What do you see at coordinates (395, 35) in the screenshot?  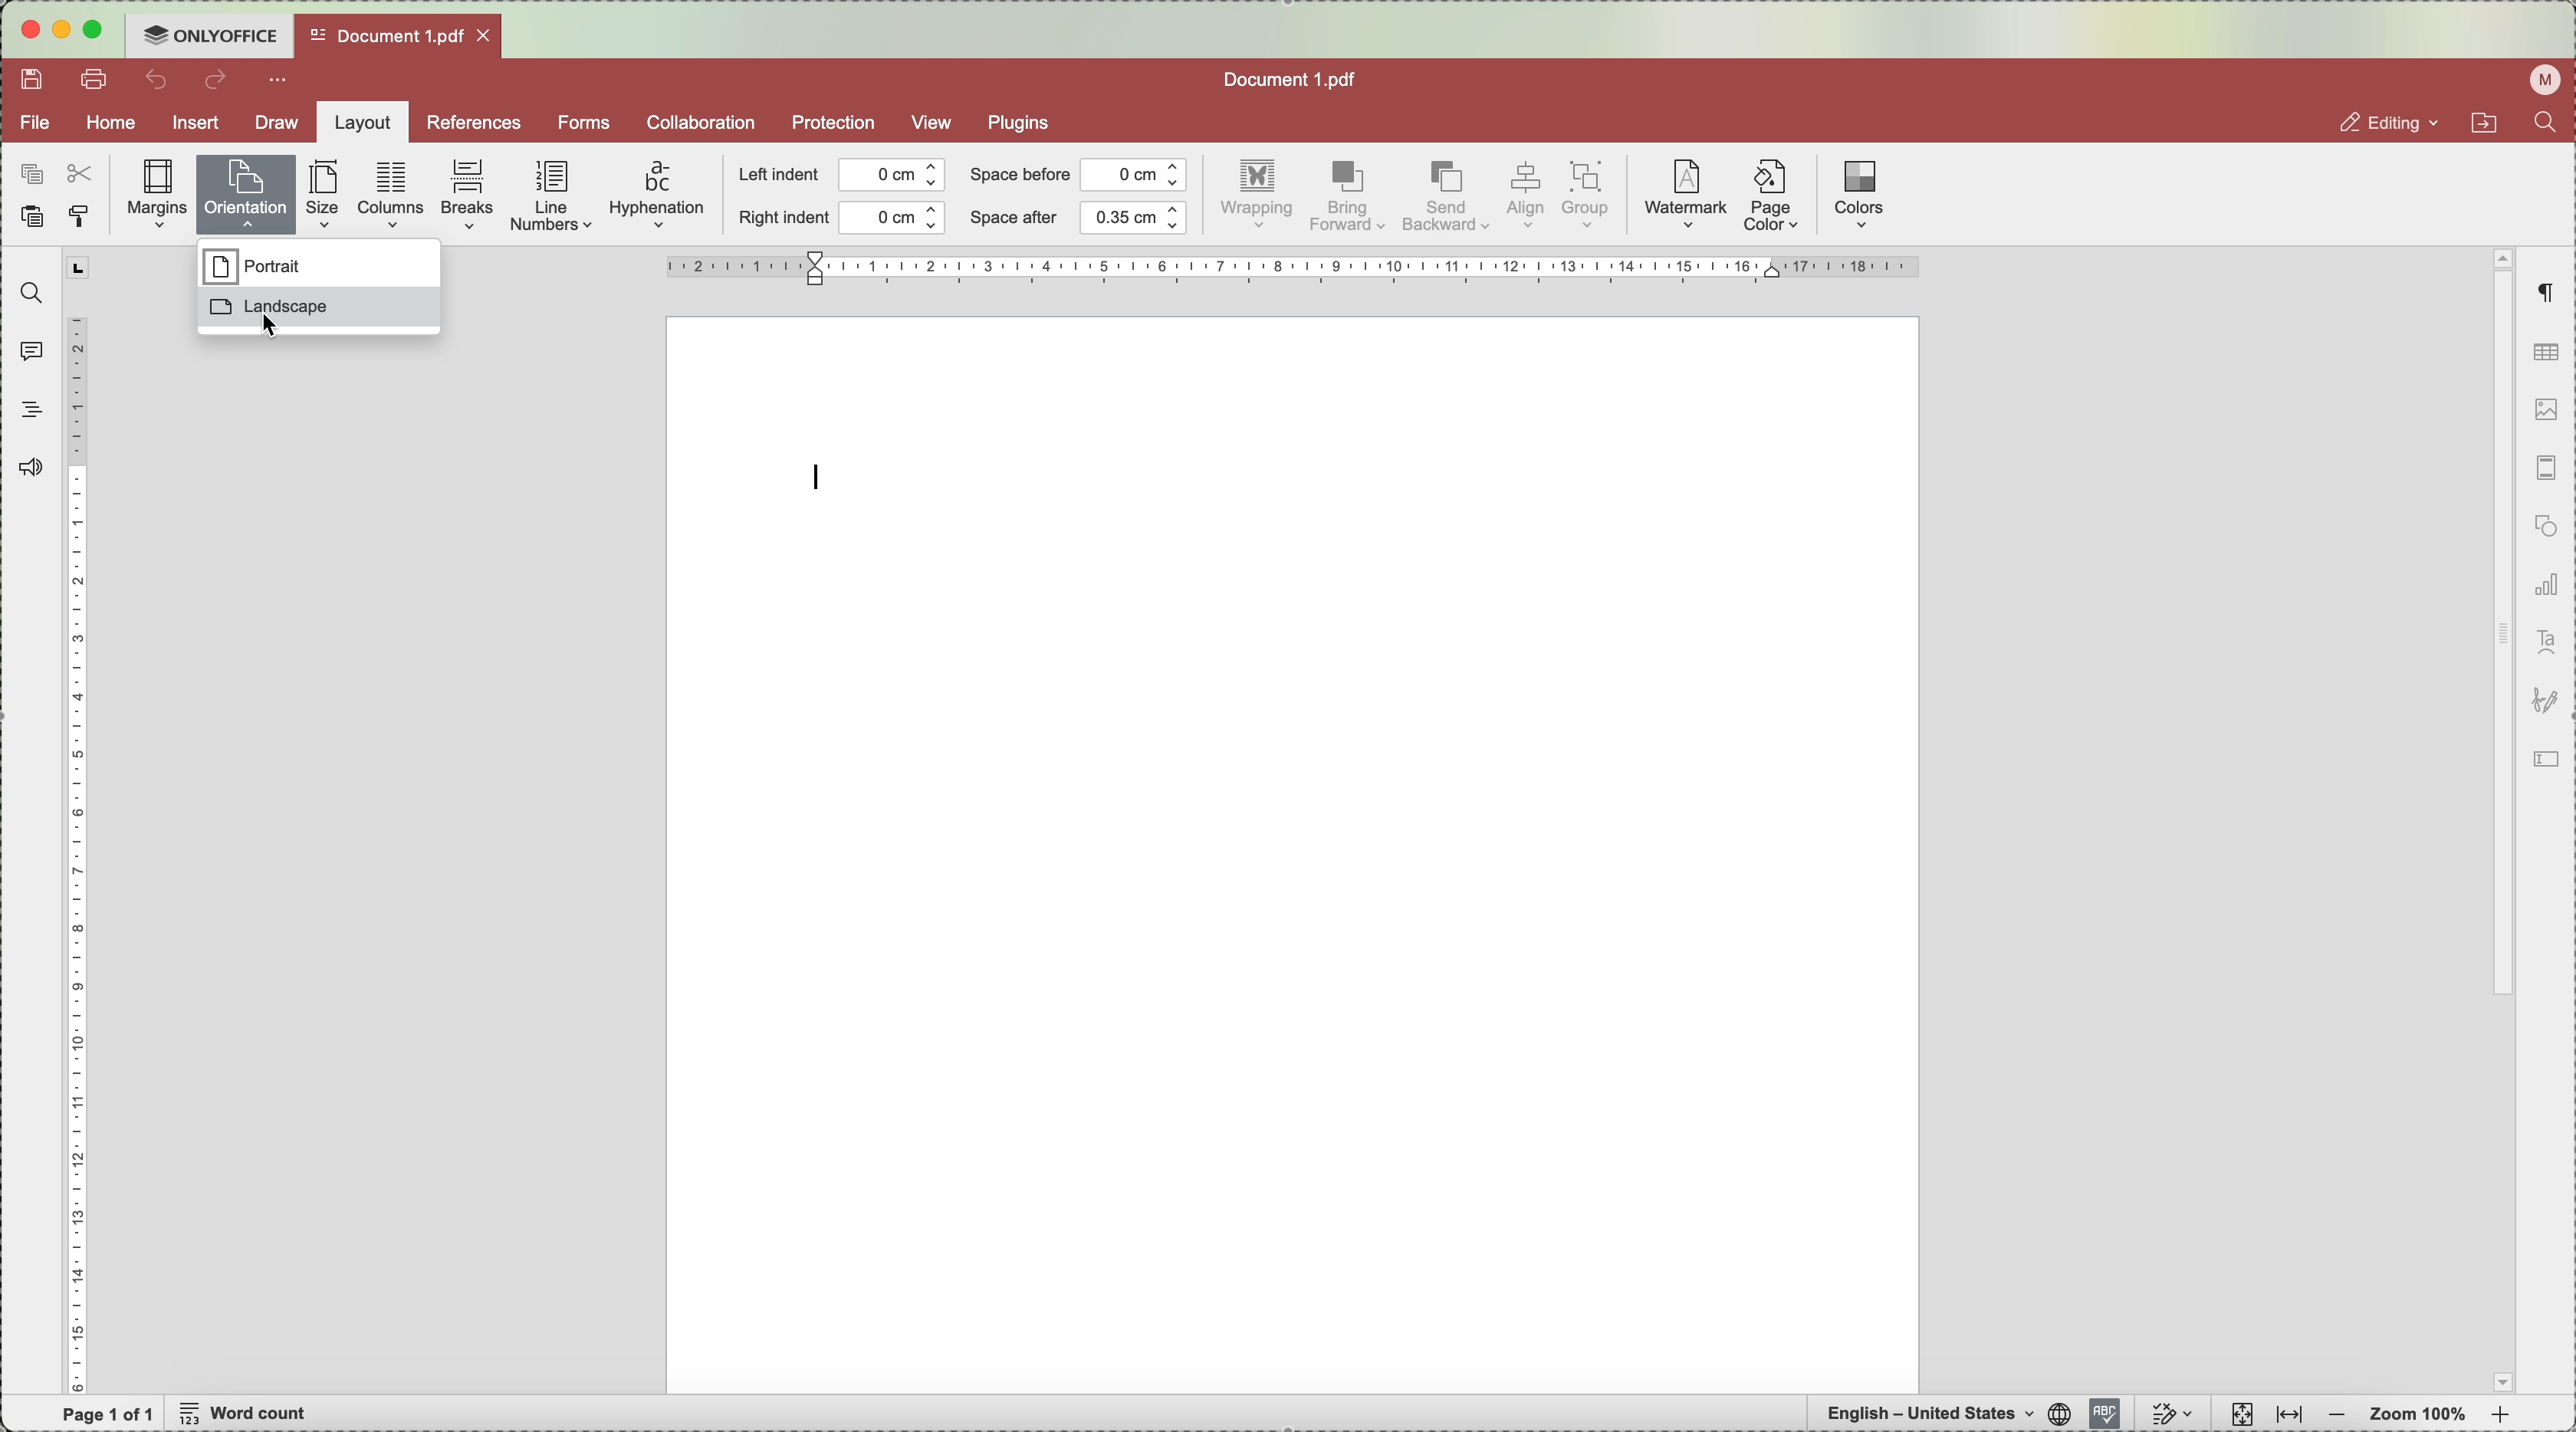 I see `open file` at bounding box center [395, 35].